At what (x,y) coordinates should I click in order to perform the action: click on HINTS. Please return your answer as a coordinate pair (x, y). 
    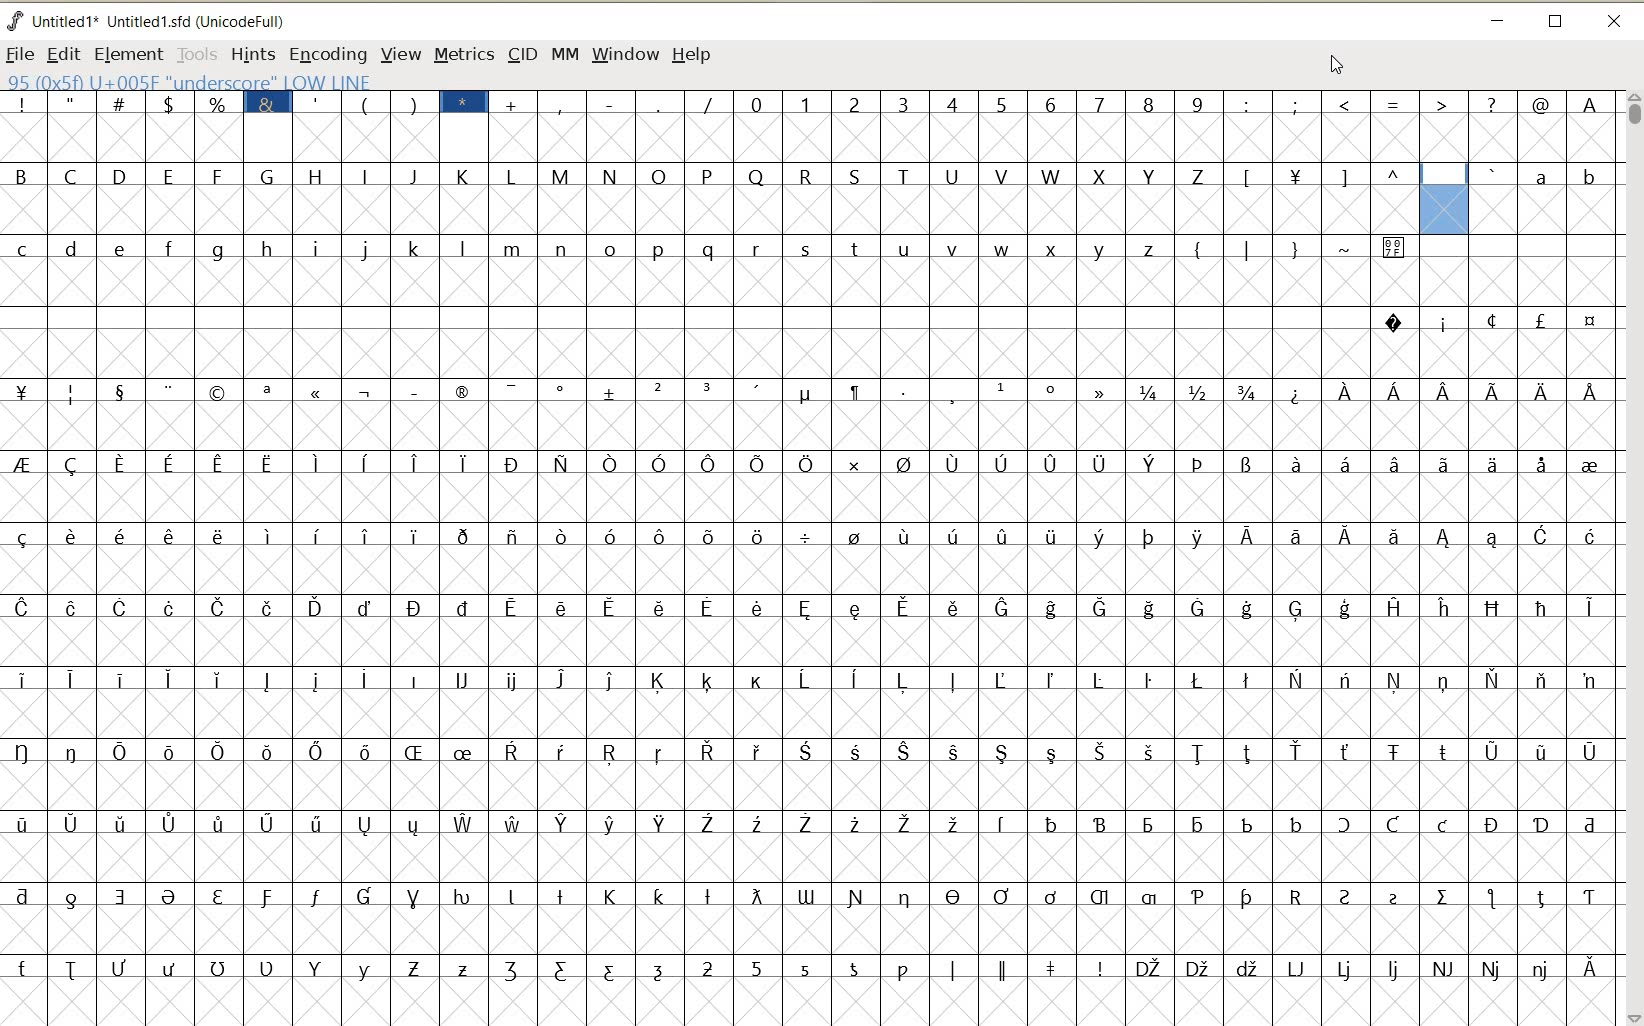
    Looking at the image, I should click on (252, 54).